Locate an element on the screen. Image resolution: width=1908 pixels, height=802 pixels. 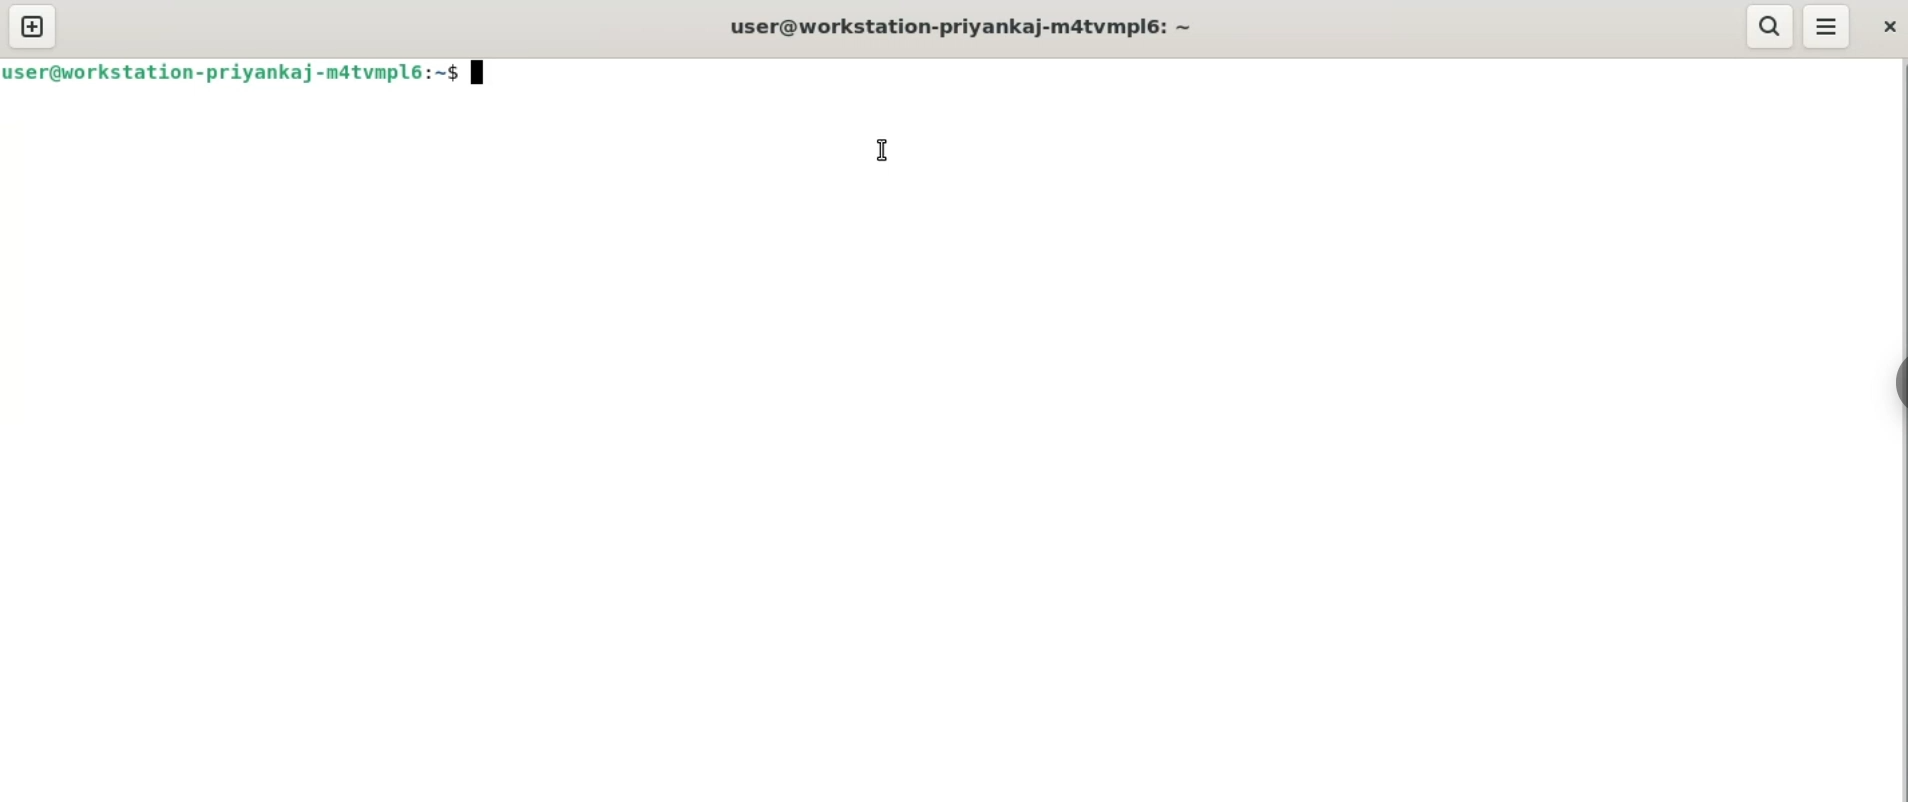
sidebar is located at coordinates (1896, 384).